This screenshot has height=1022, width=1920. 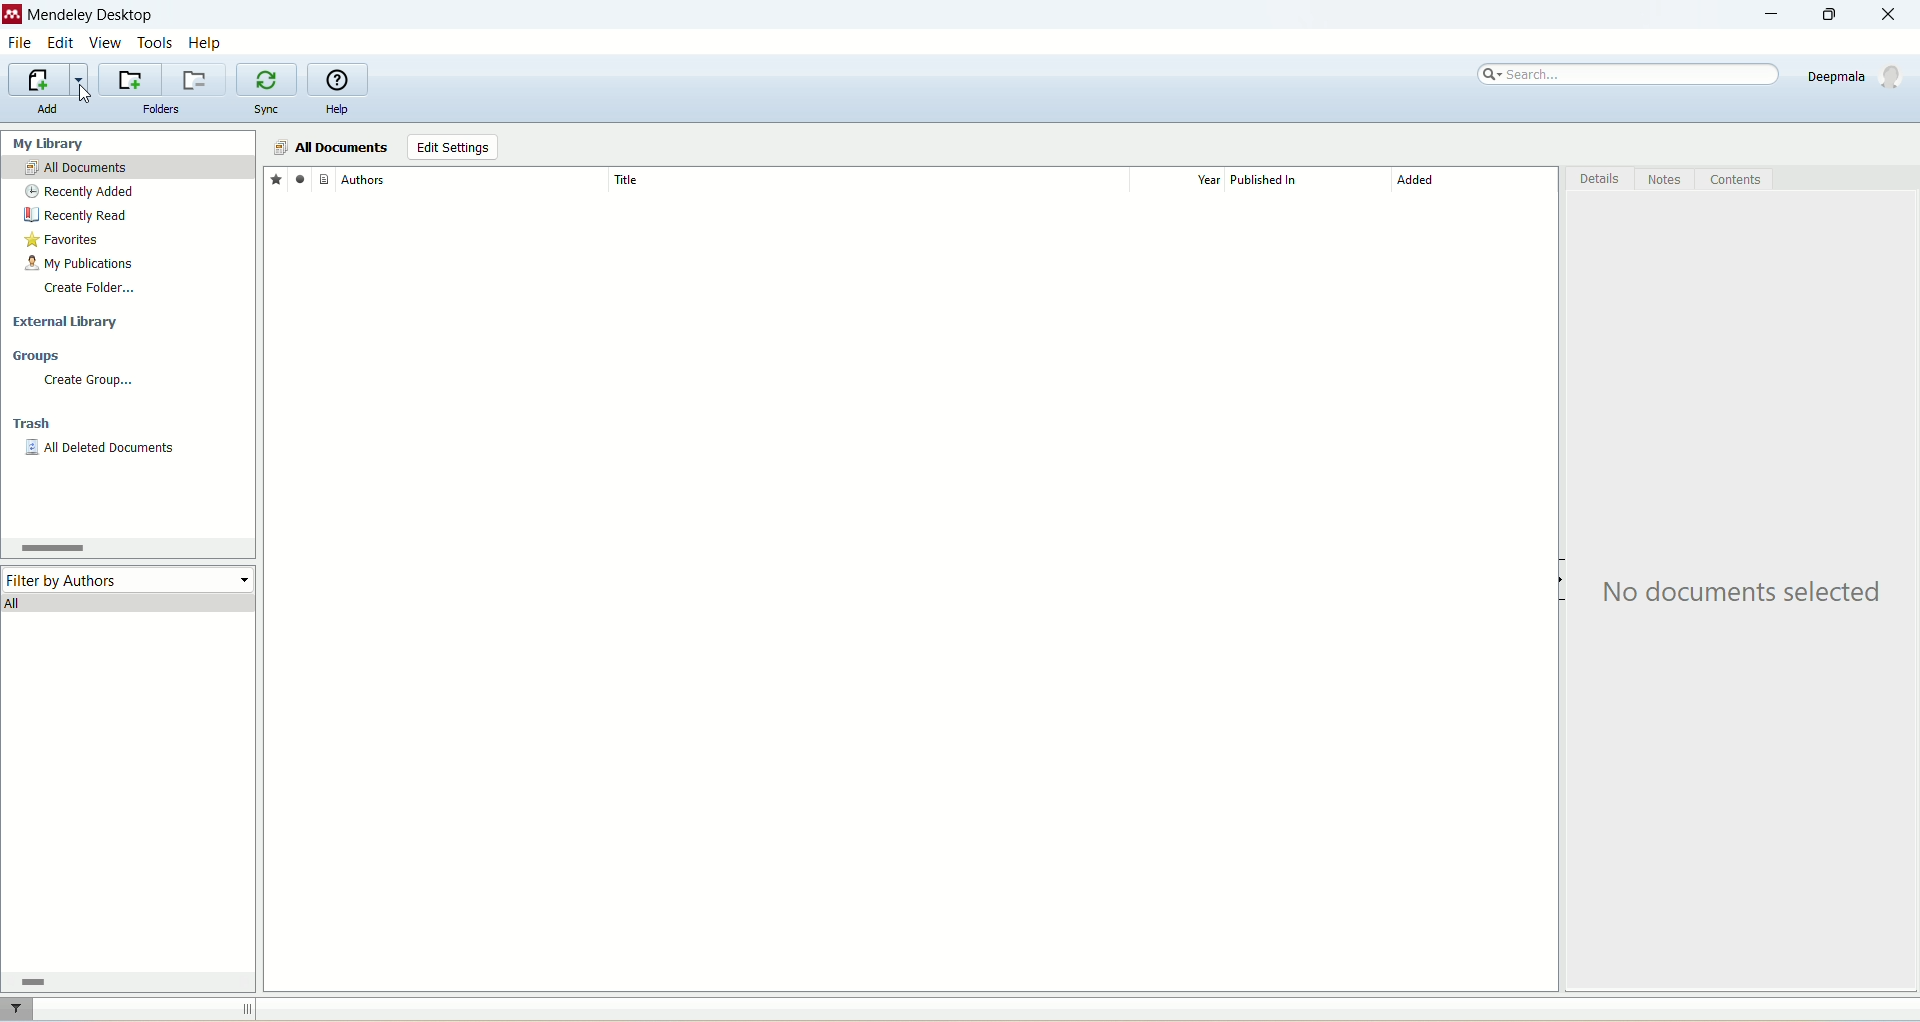 I want to click on text, so click(x=1747, y=593).